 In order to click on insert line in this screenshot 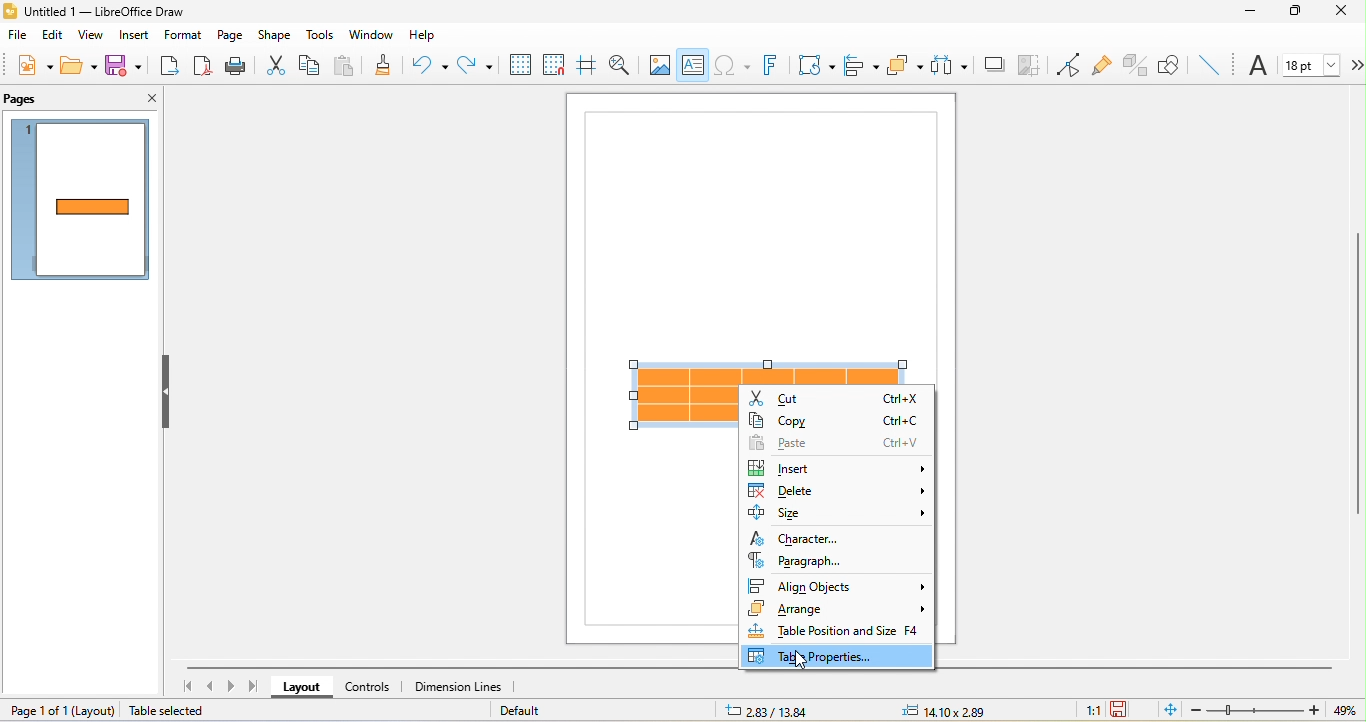, I will do `click(1209, 64)`.